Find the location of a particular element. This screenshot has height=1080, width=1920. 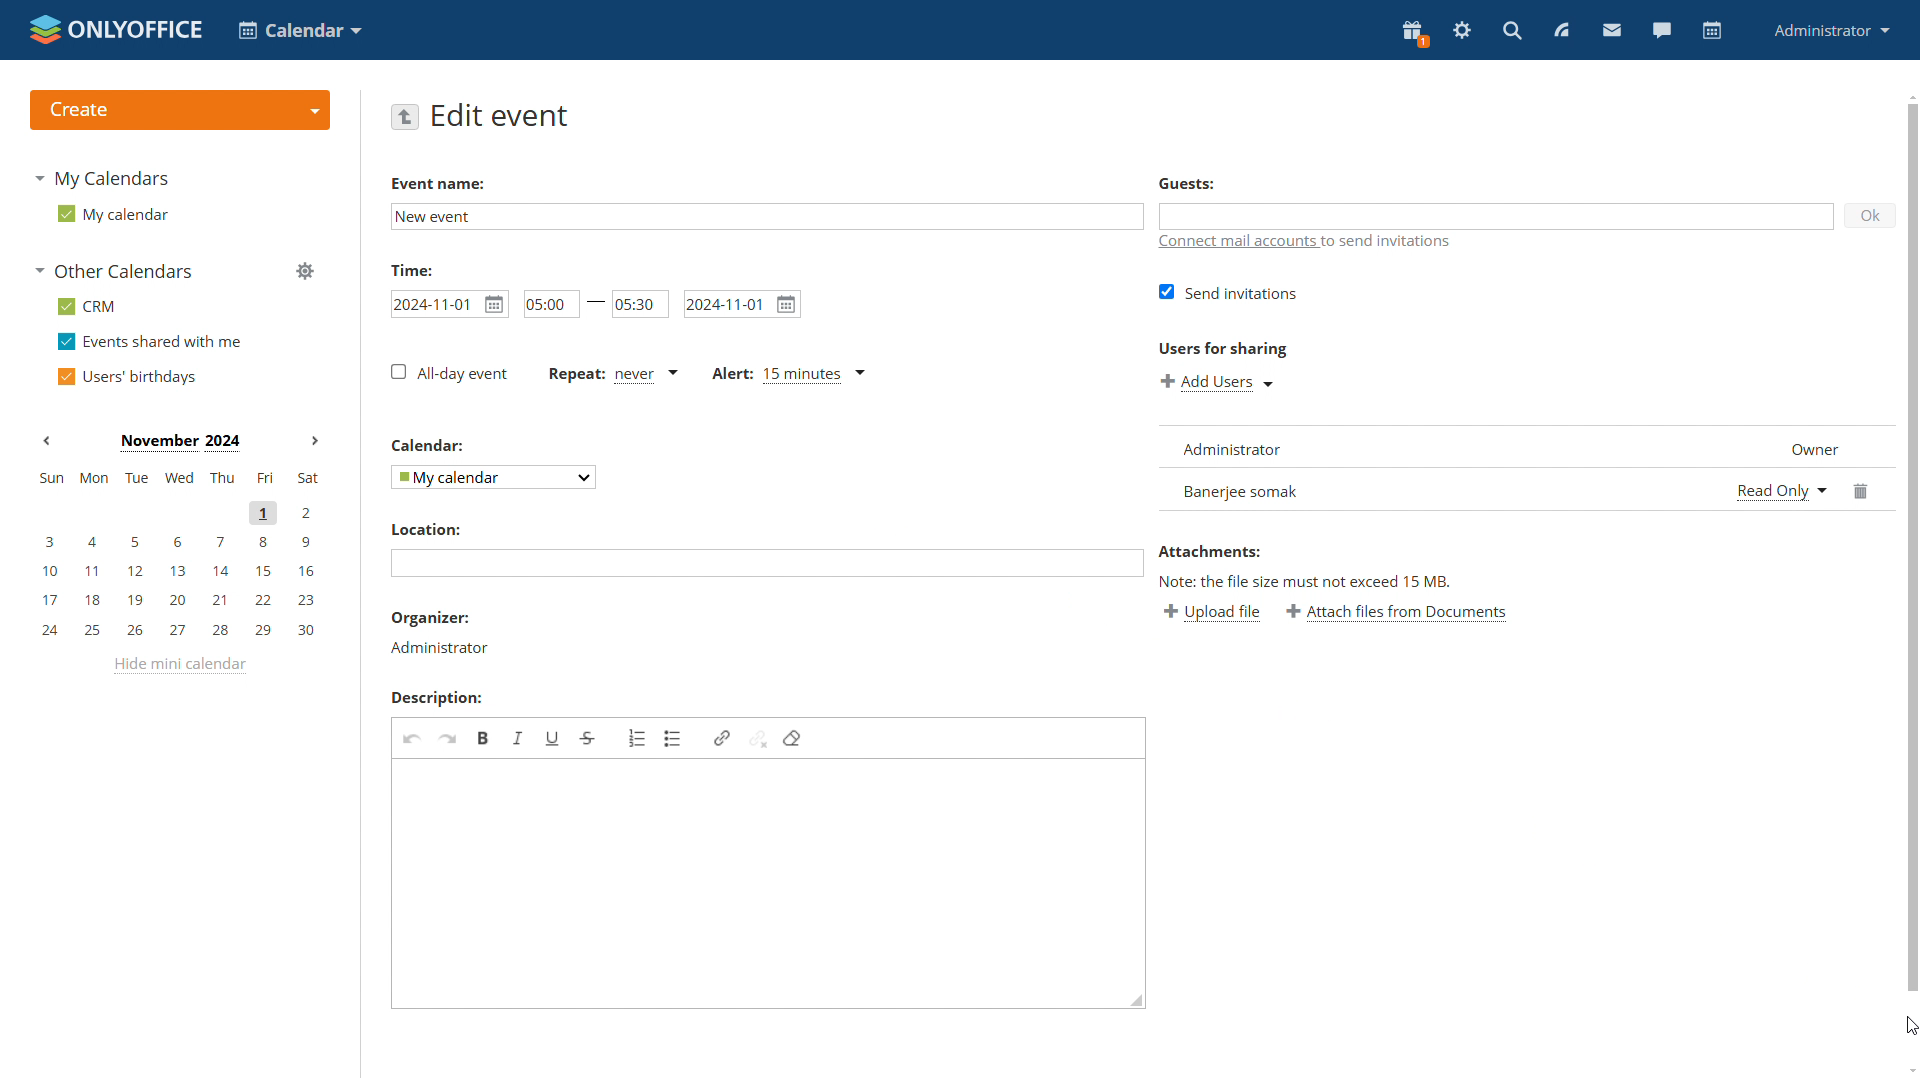

talk is located at coordinates (1661, 30).